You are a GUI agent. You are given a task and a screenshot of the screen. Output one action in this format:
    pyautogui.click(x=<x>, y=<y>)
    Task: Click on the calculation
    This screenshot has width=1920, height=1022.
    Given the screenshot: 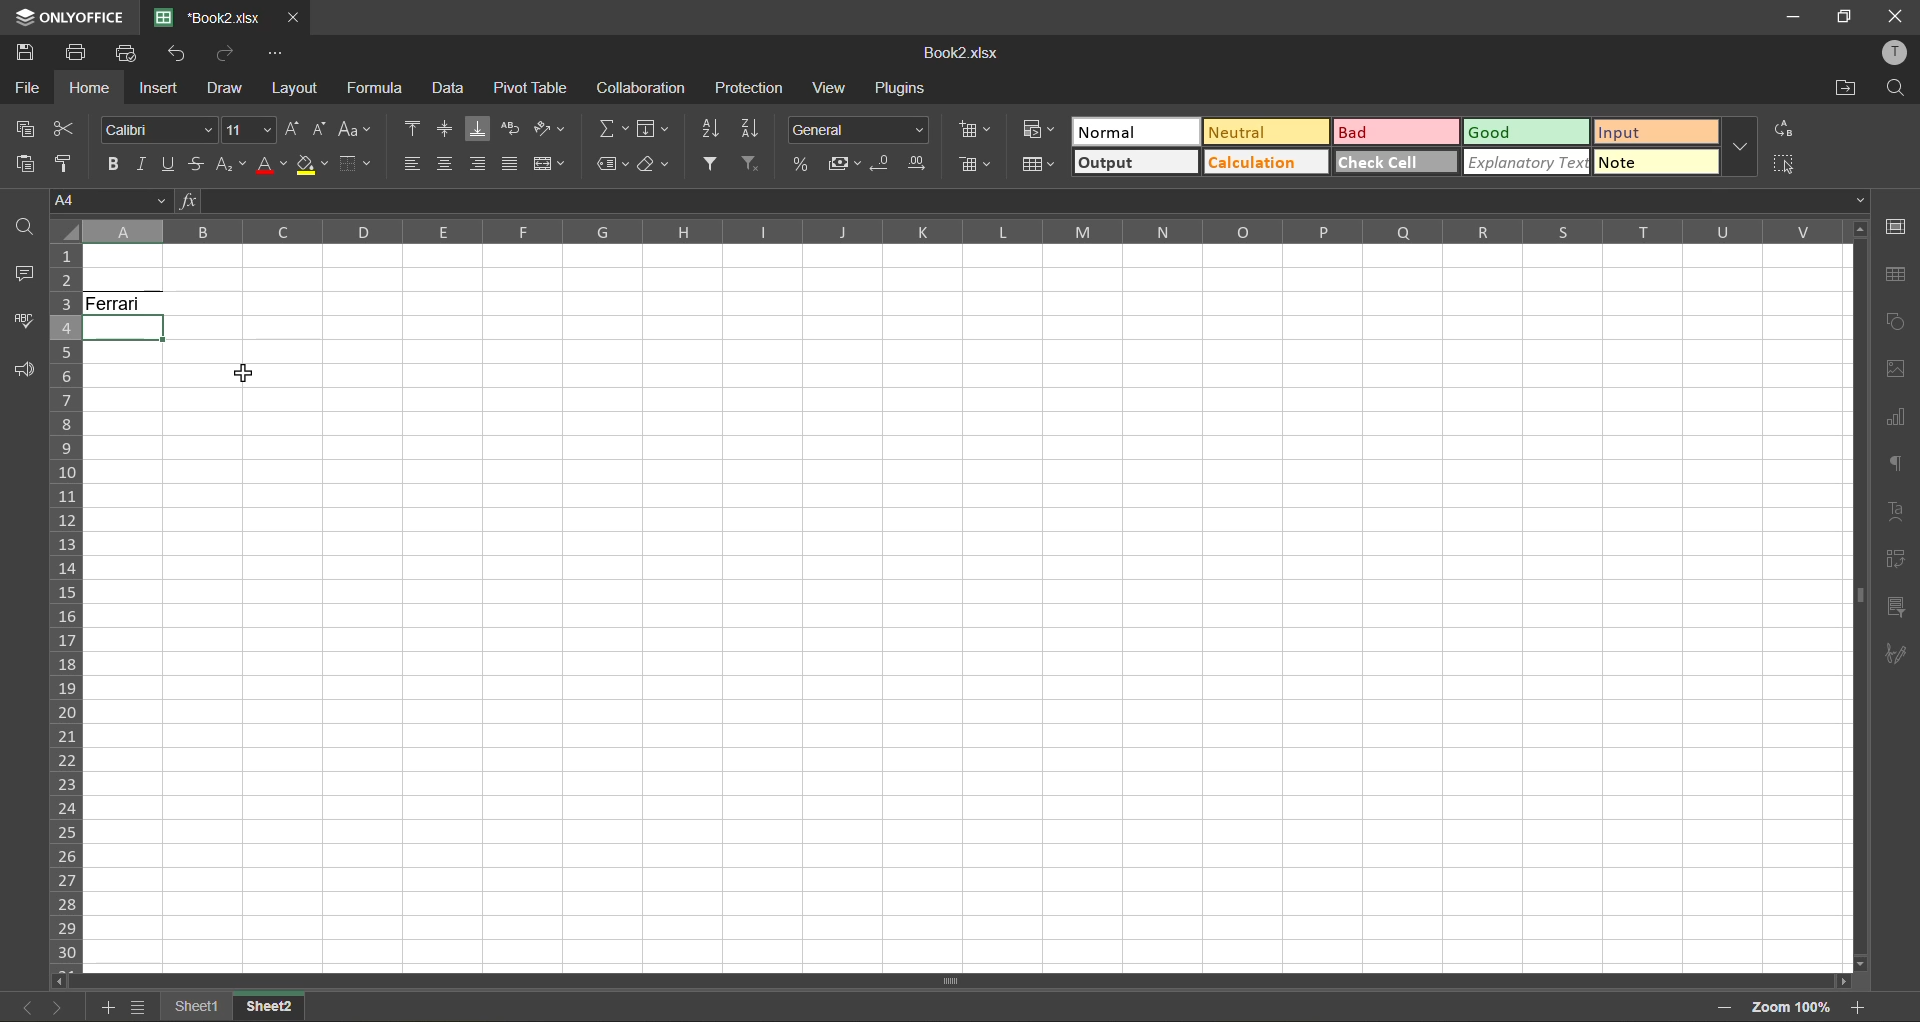 What is the action you would take?
    pyautogui.click(x=1265, y=163)
    